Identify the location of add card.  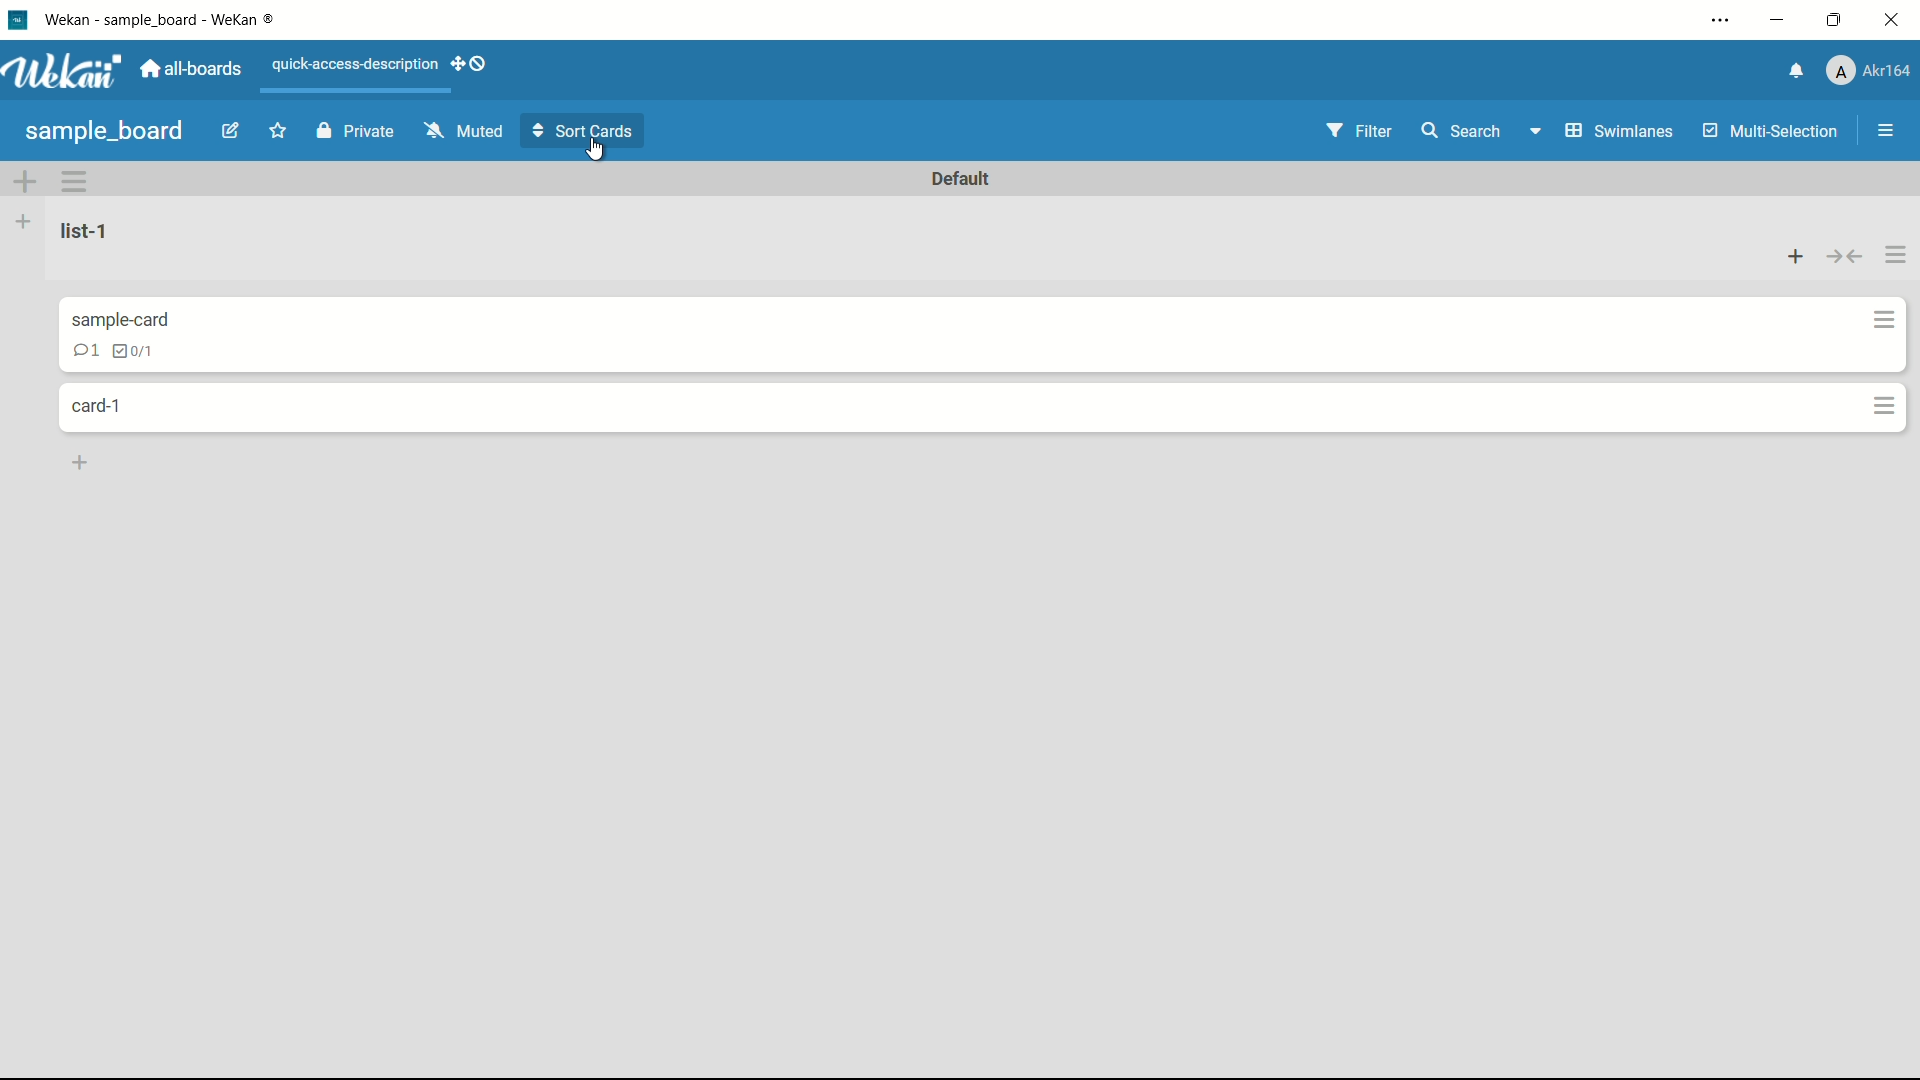
(81, 464).